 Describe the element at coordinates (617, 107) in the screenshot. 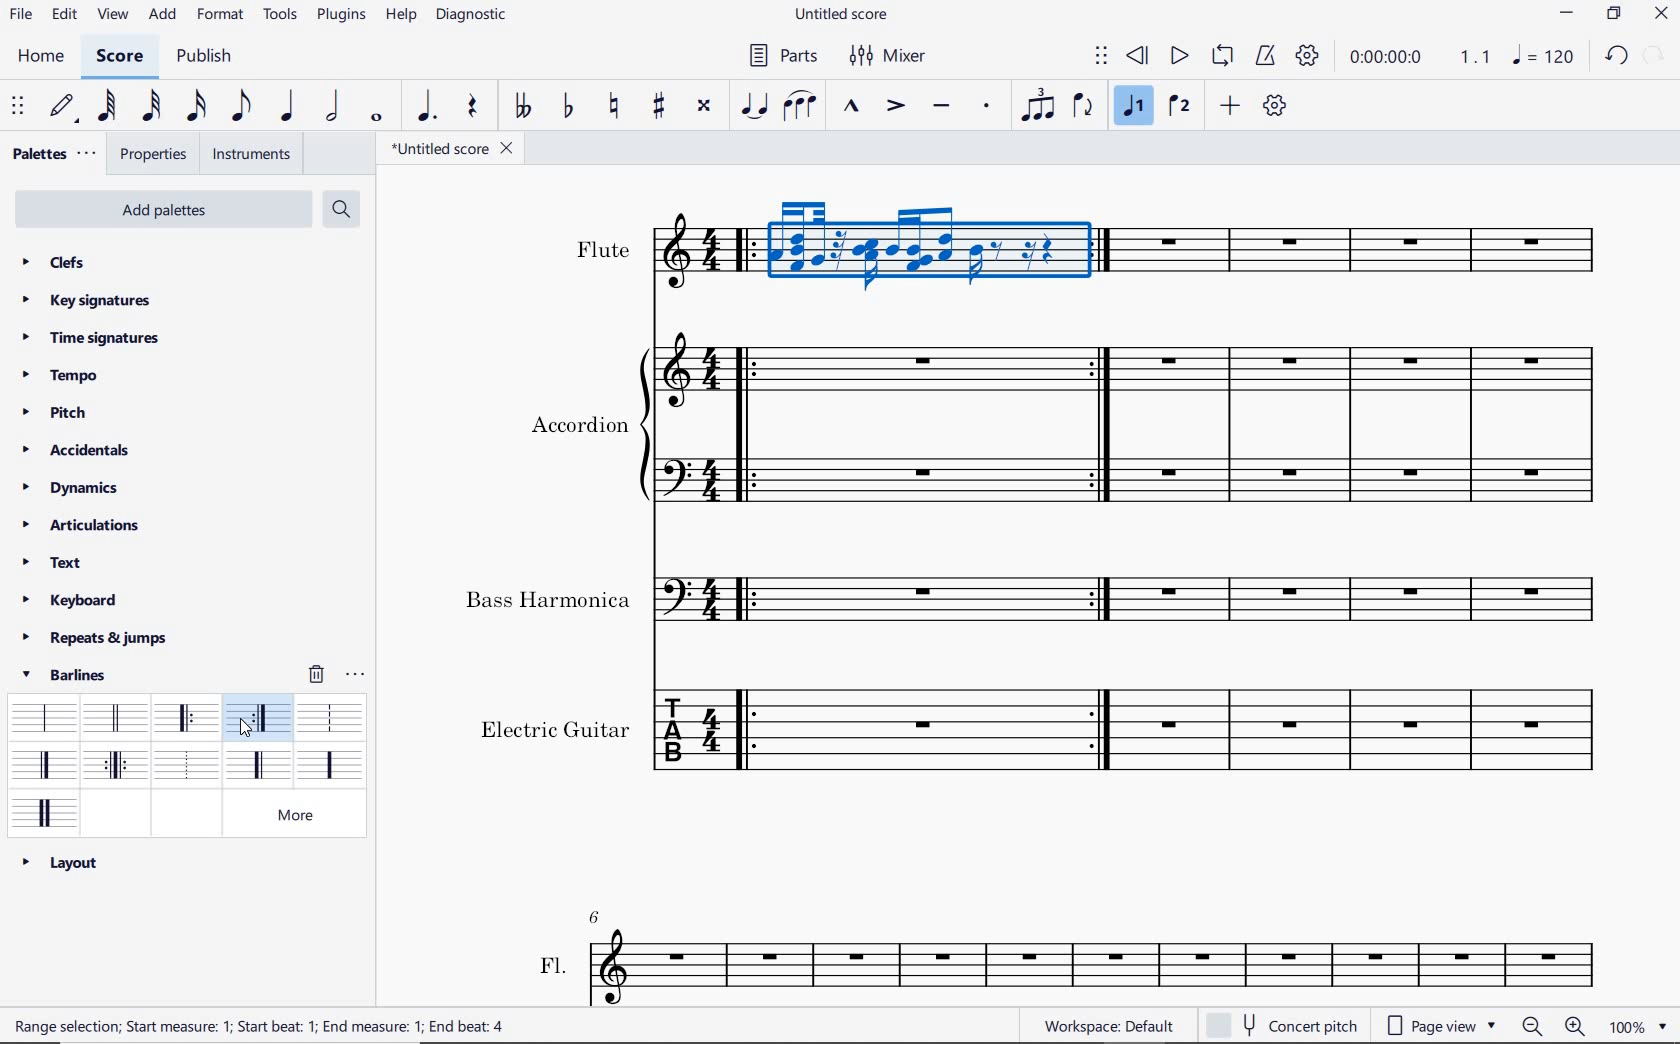

I see `toggle natural` at that location.